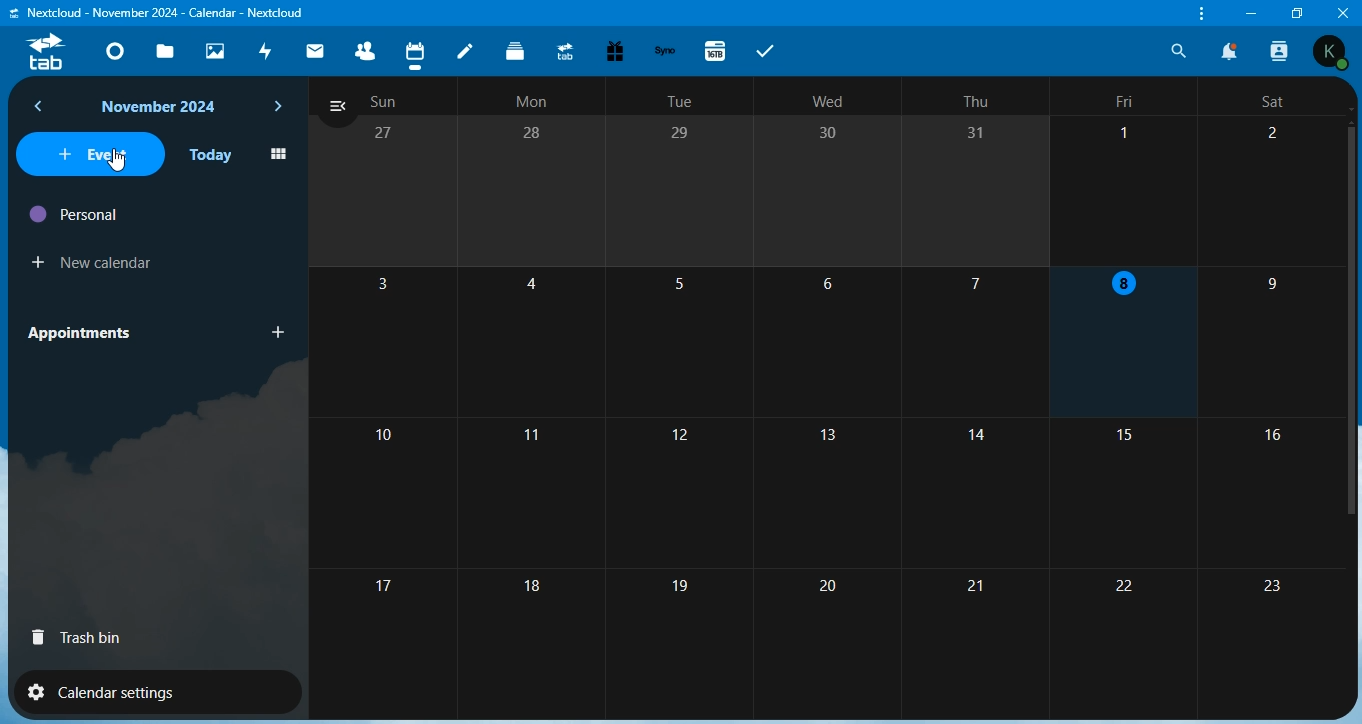 This screenshot has height=724, width=1362. Describe the element at coordinates (1334, 52) in the screenshot. I see `` at that location.